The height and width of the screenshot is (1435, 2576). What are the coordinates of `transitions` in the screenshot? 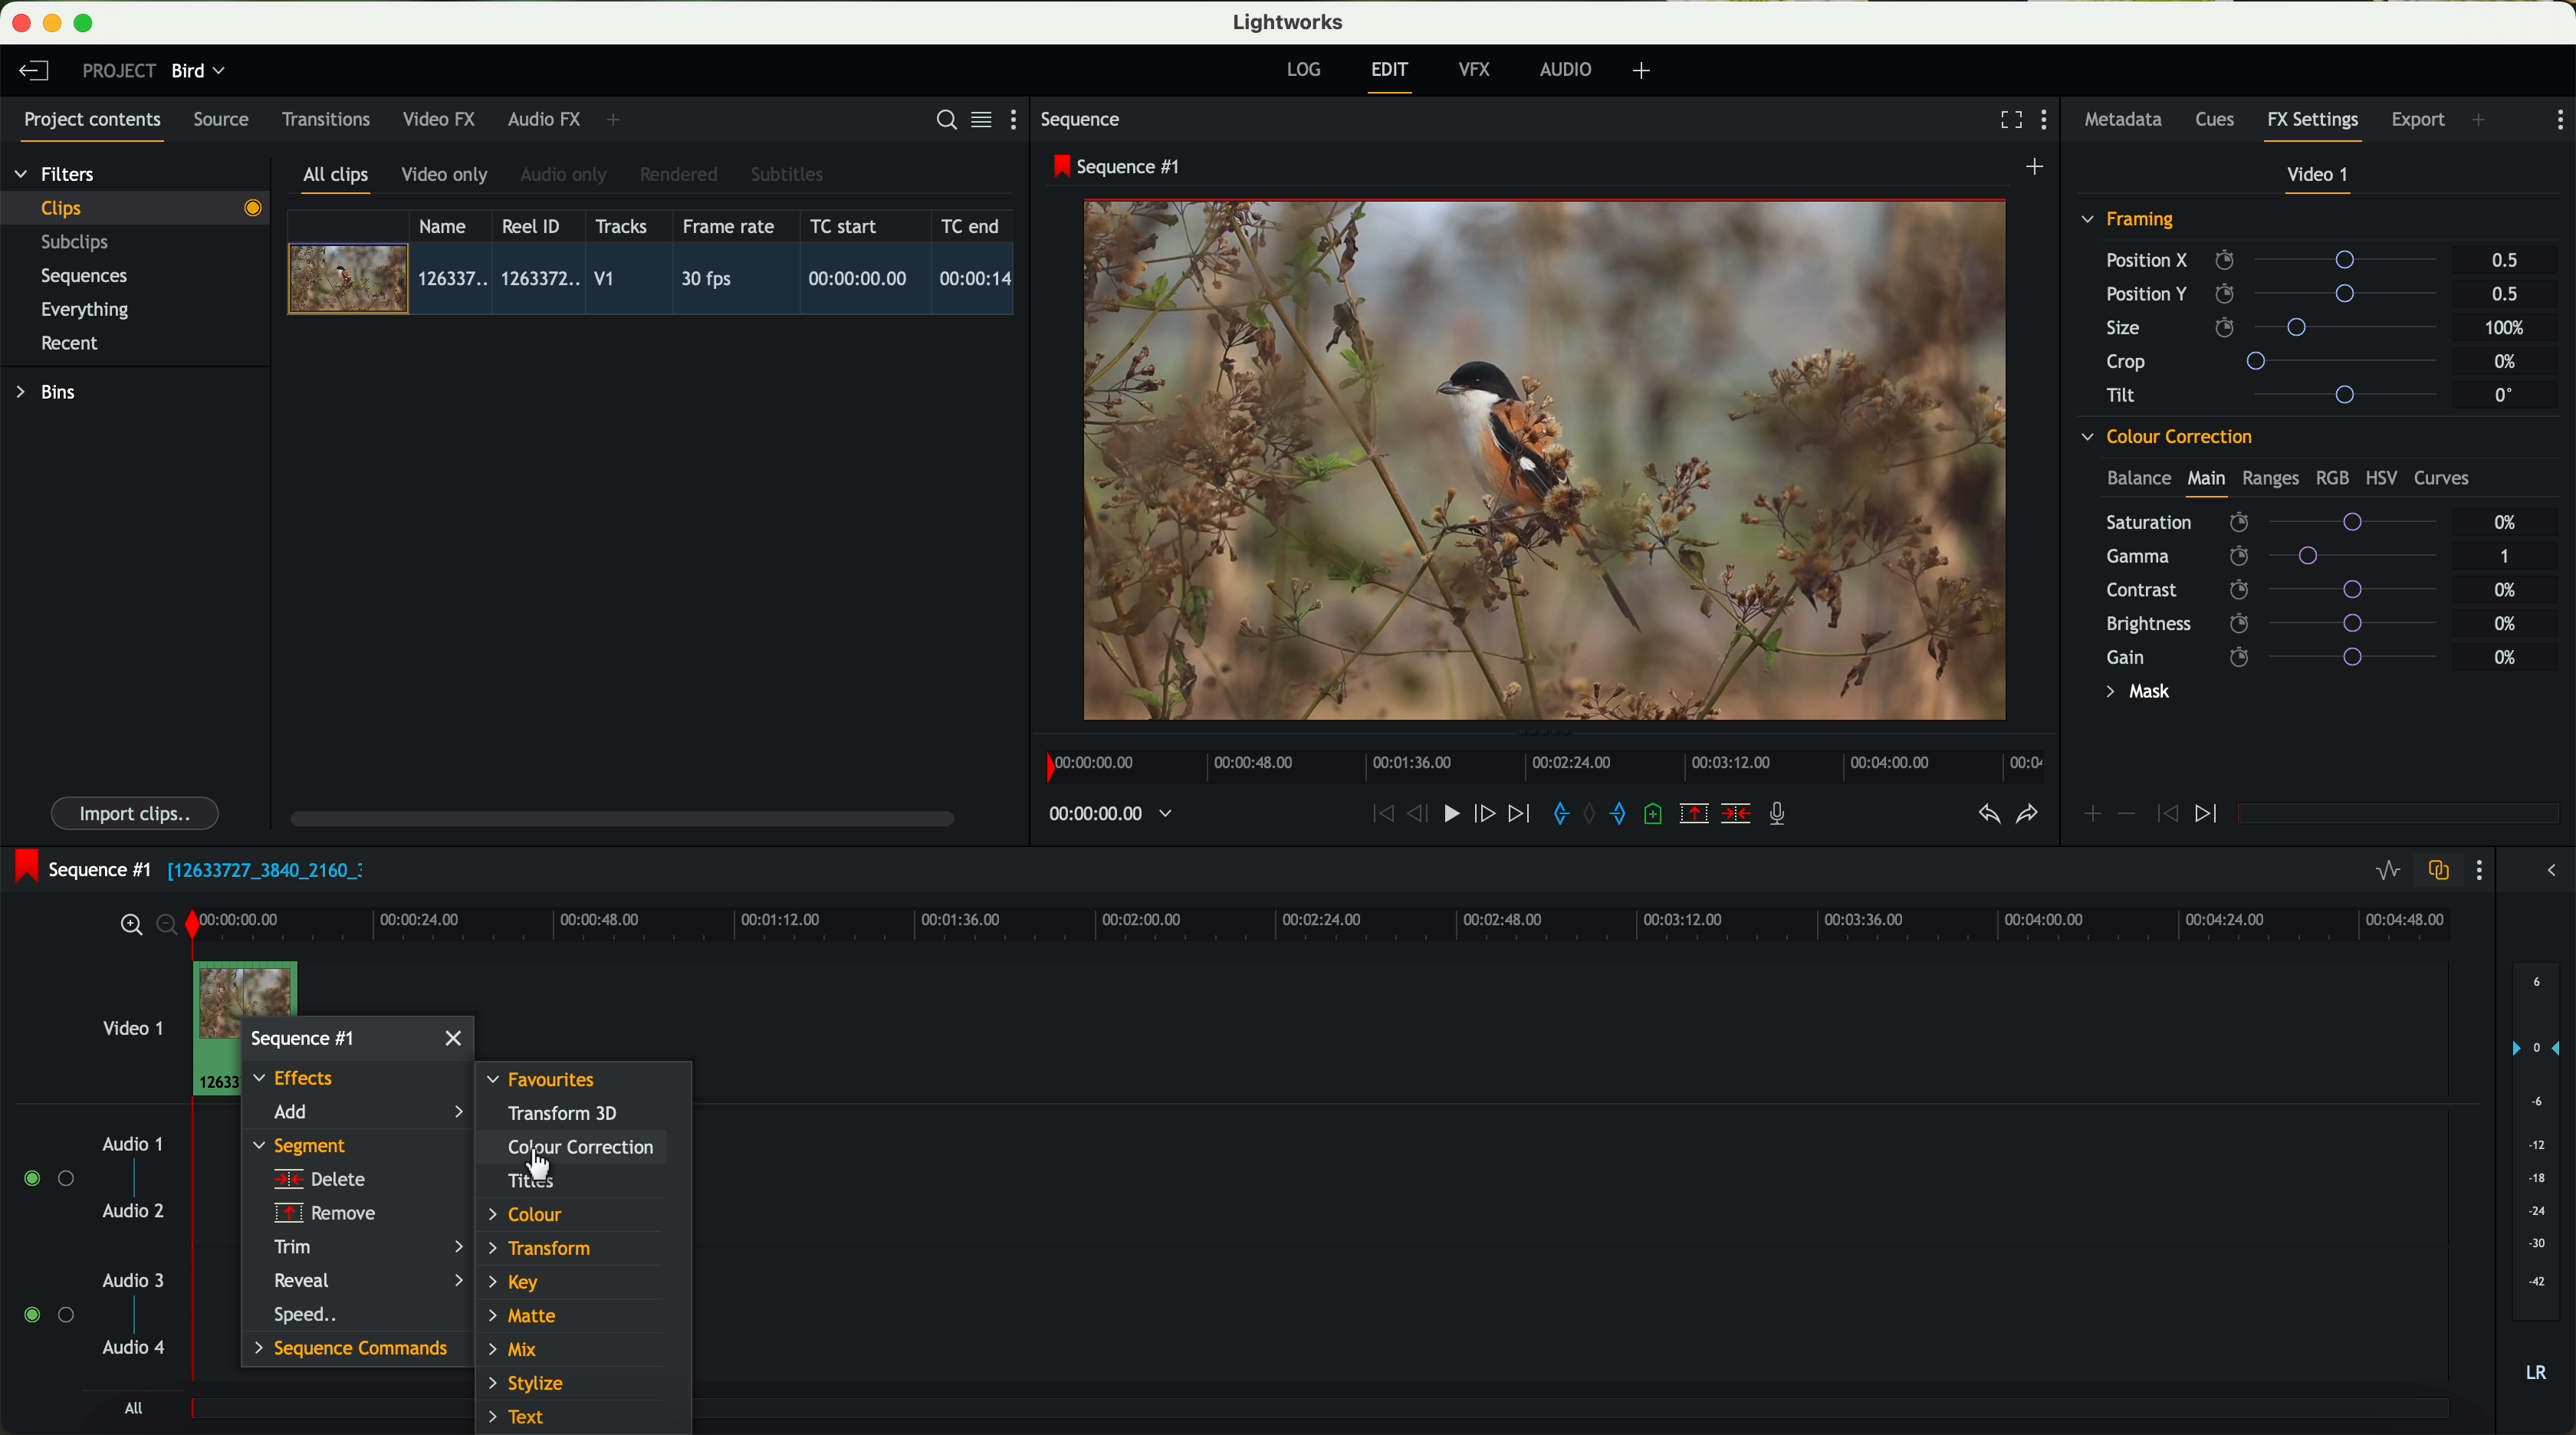 It's located at (325, 119).